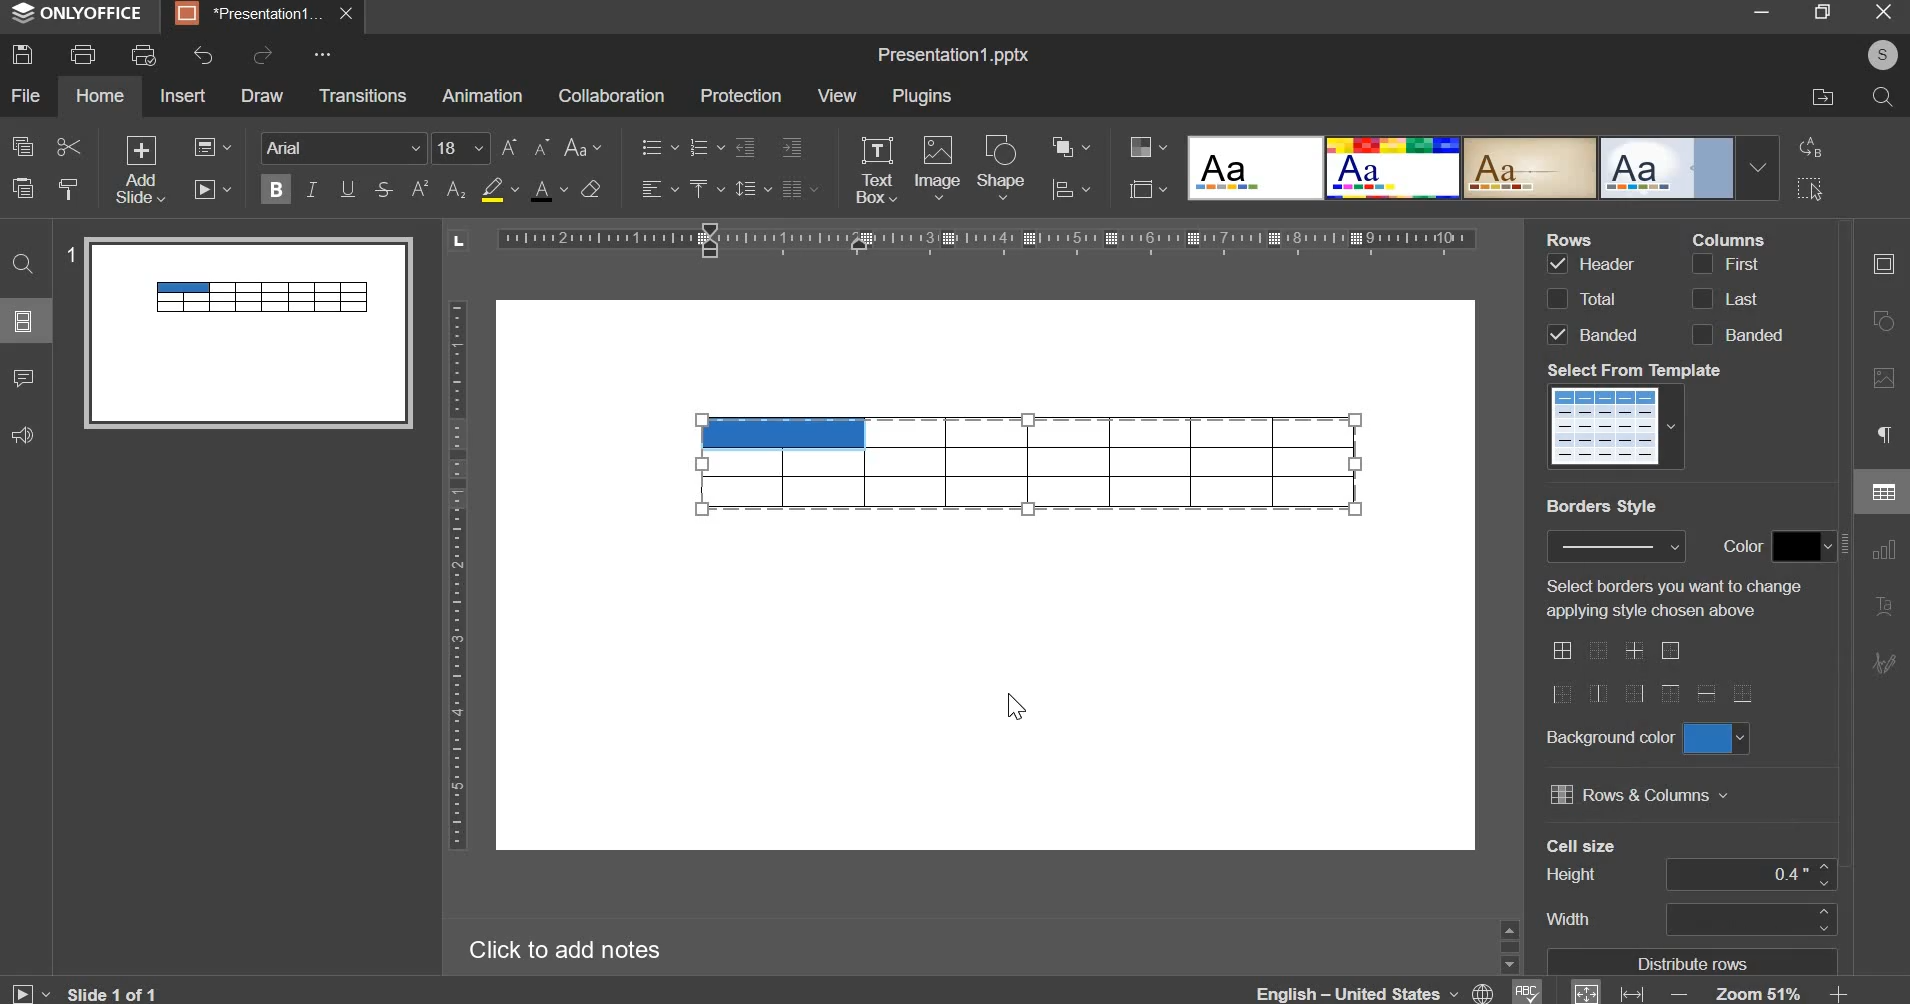 This screenshot has width=1910, height=1004. What do you see at coordinates (658, 189) in the screenshot?
I see `horizontal alignment` at bounding box center [658, 189].